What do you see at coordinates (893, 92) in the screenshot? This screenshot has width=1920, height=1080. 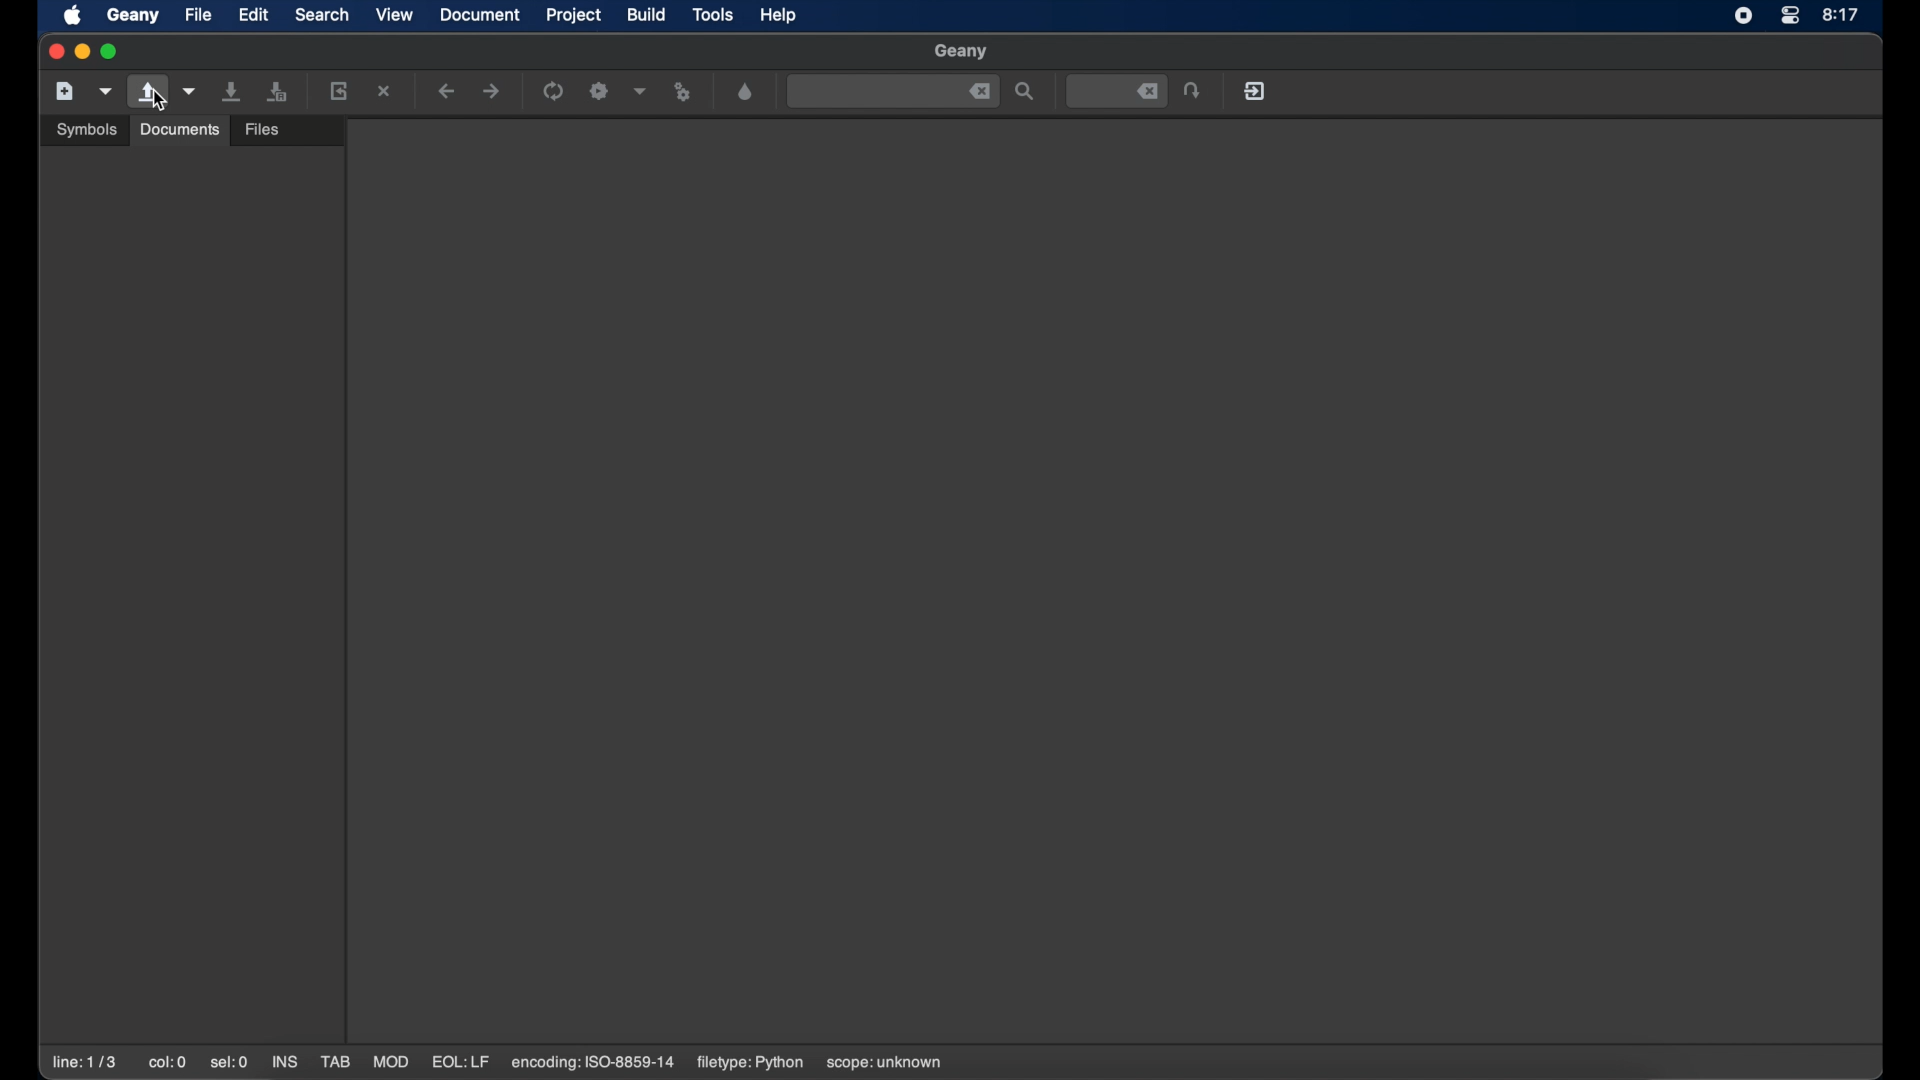 I see `find the entered text in current file` at bounding box center [893, 92].